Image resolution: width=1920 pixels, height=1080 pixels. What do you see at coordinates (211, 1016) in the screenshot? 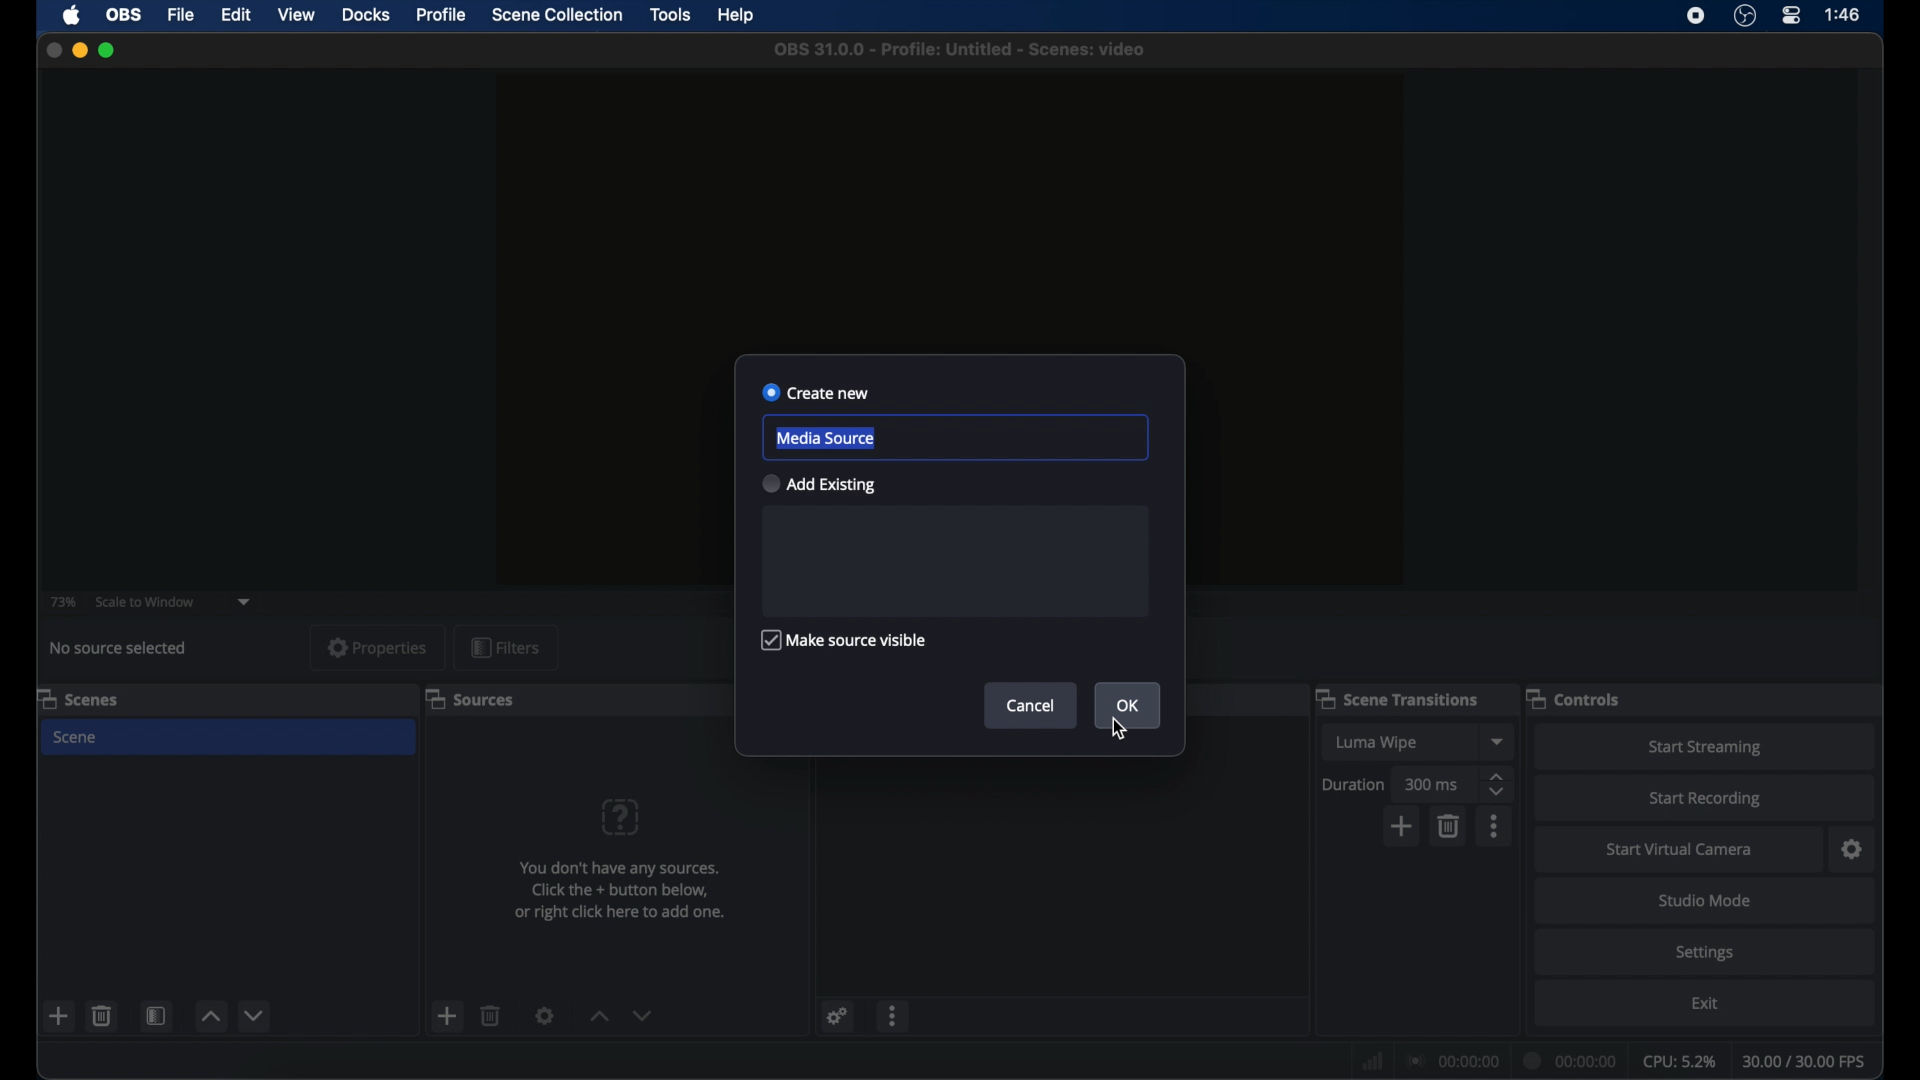
I see `increment` at bounding box center [211, 1016].